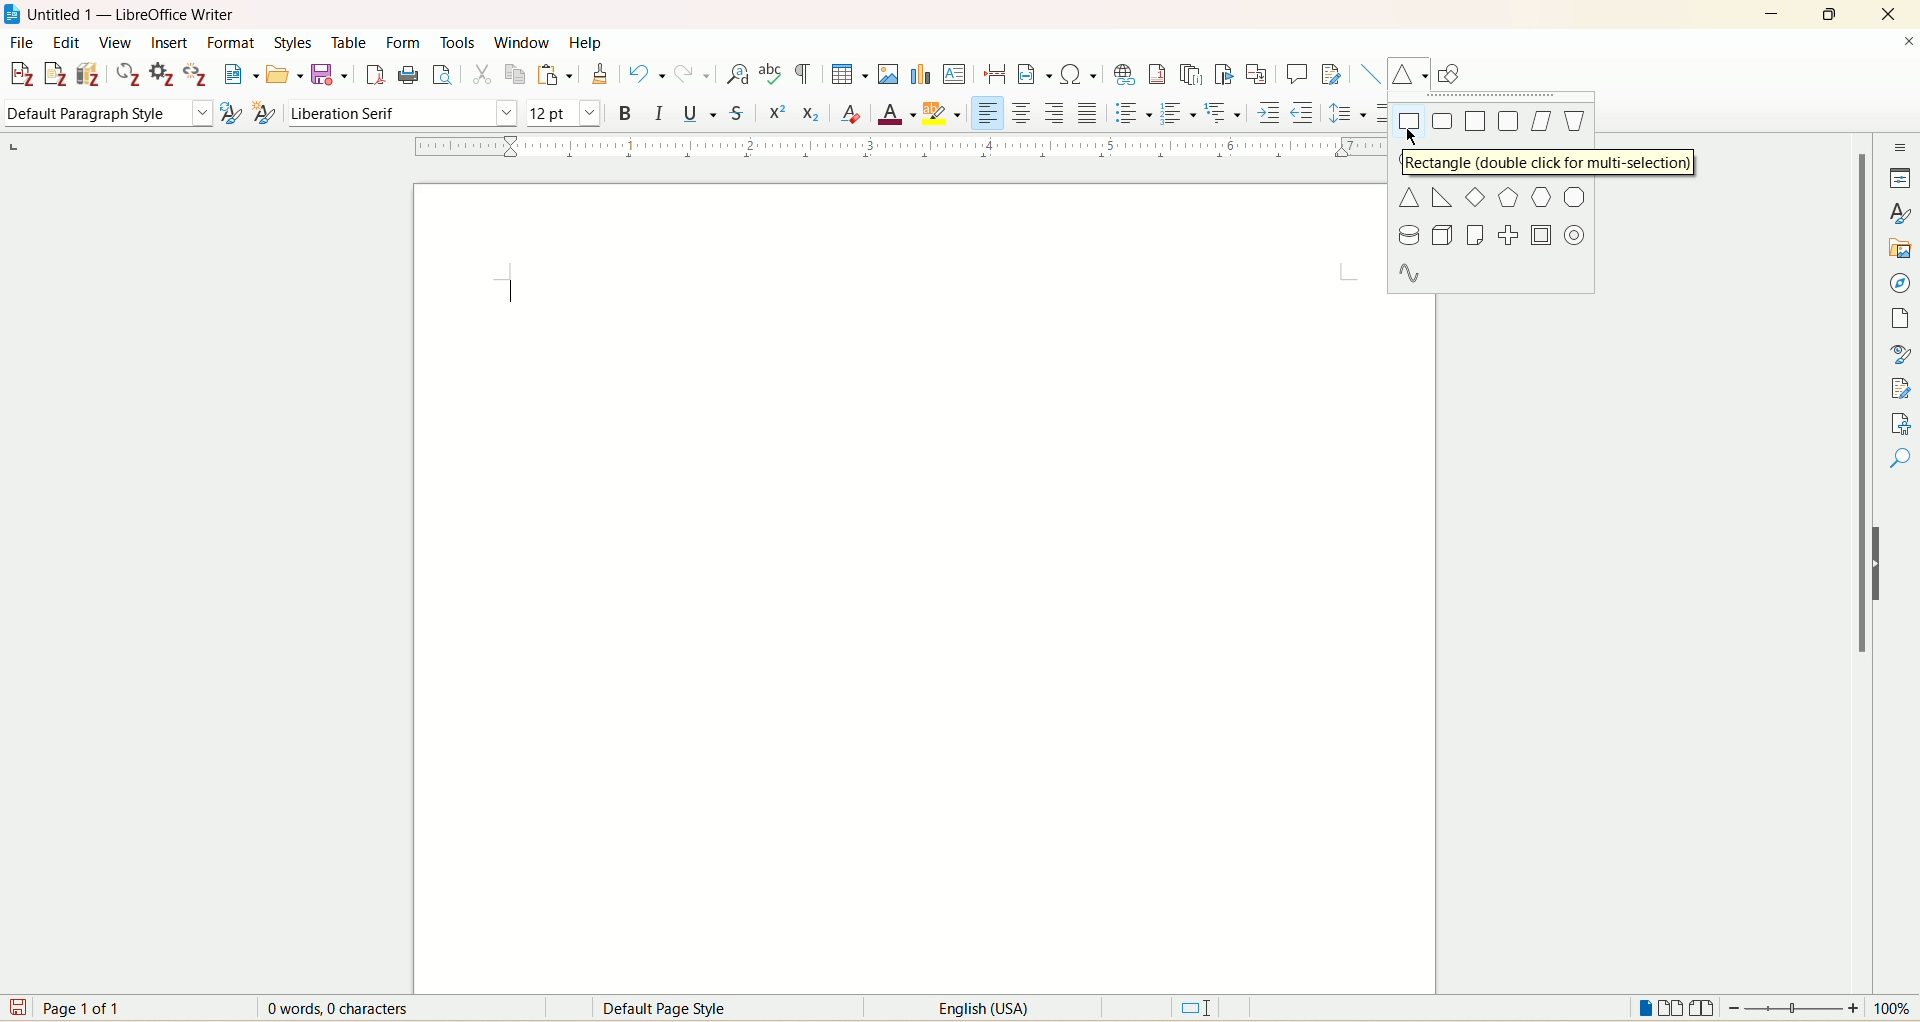 The width and height of the screenshot is (1920, 1022). I want to click on unlink citation, so click(197, 74).